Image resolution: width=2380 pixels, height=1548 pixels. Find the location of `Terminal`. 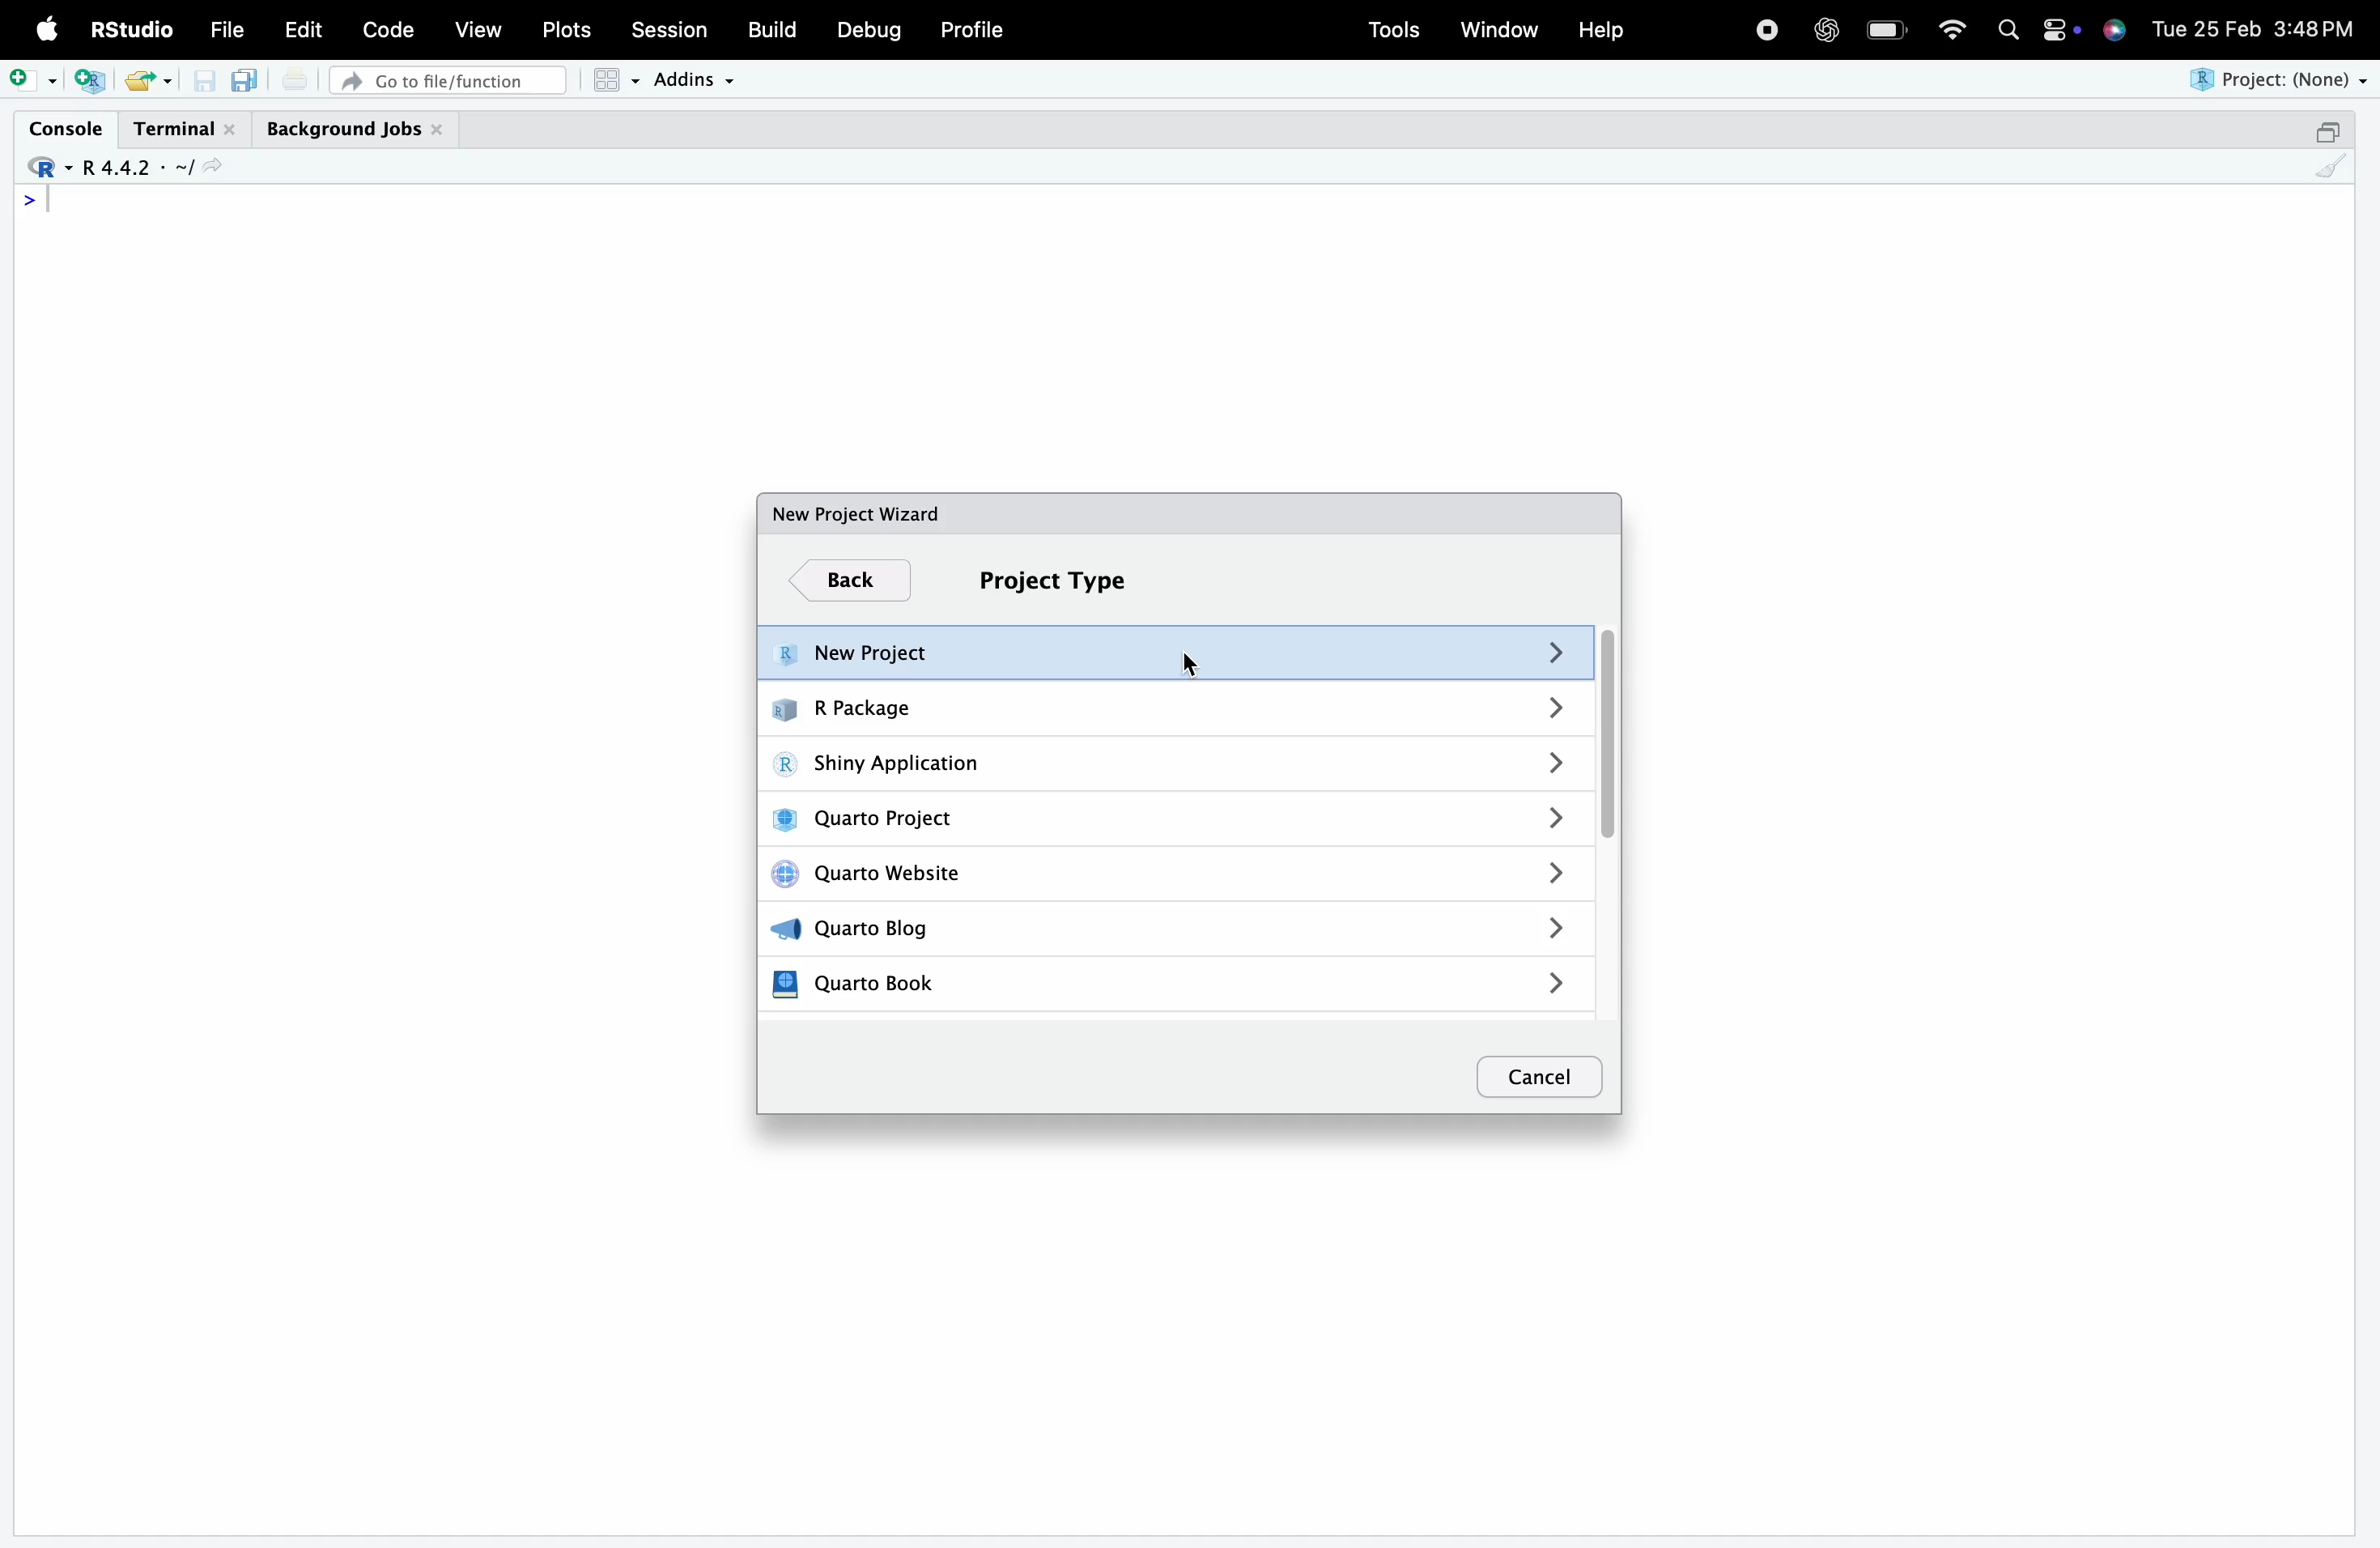

Terminal is located at coordinates (186, 130).